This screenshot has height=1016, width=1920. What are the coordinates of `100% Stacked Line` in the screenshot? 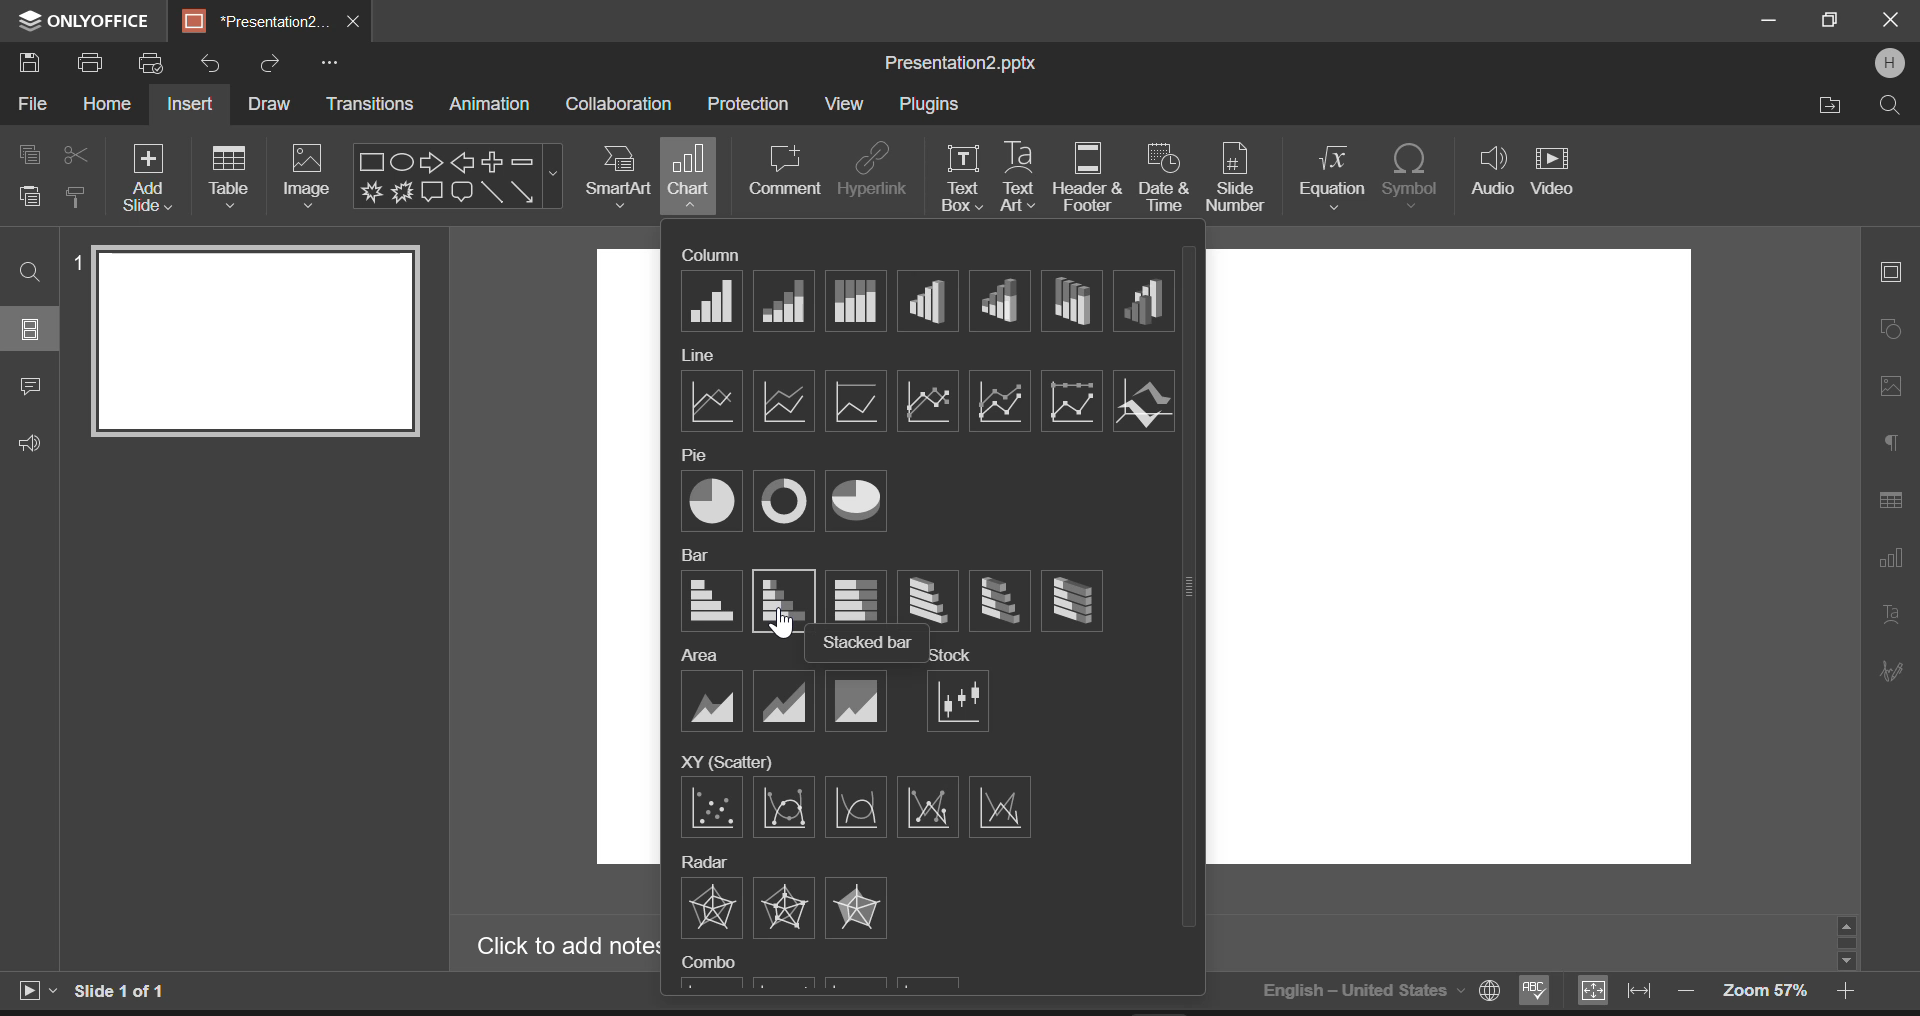 It's located at (854, 404).